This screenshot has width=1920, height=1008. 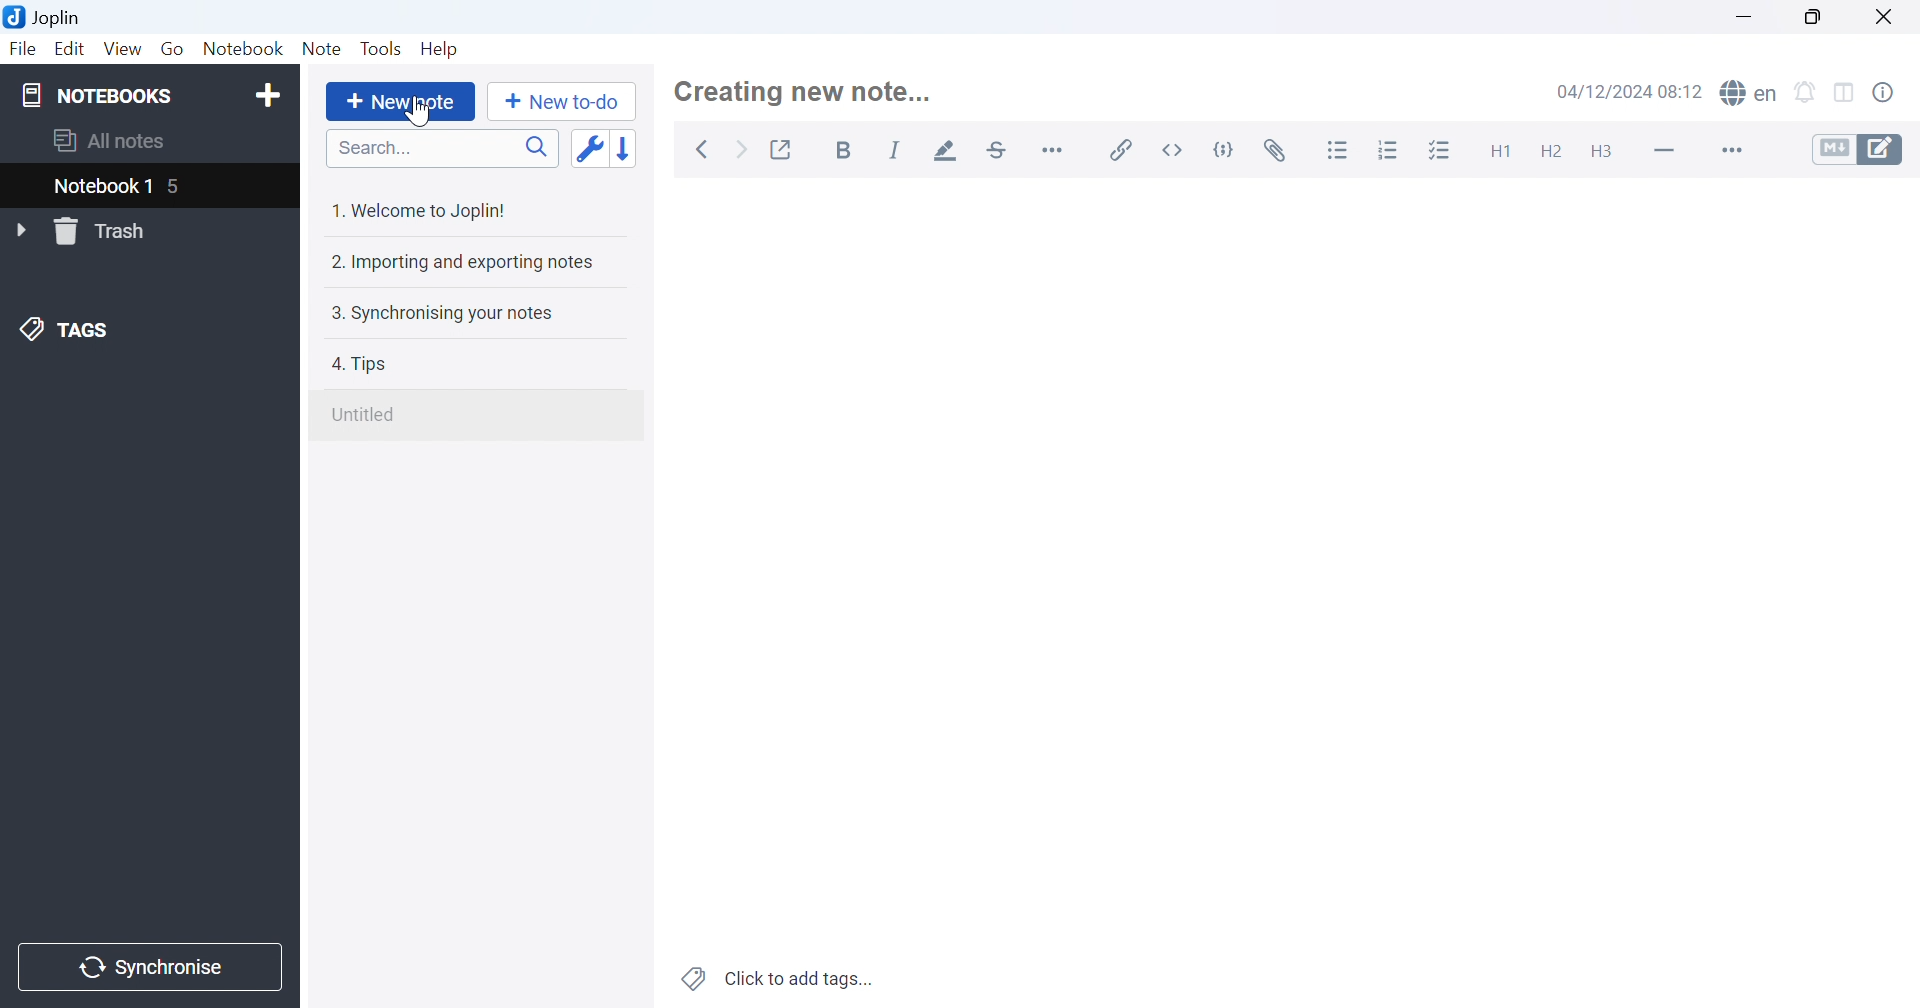 What do you see at coordinates (323, 50) in the screenshot?
I see `Note` at bounding box center [323, 50].